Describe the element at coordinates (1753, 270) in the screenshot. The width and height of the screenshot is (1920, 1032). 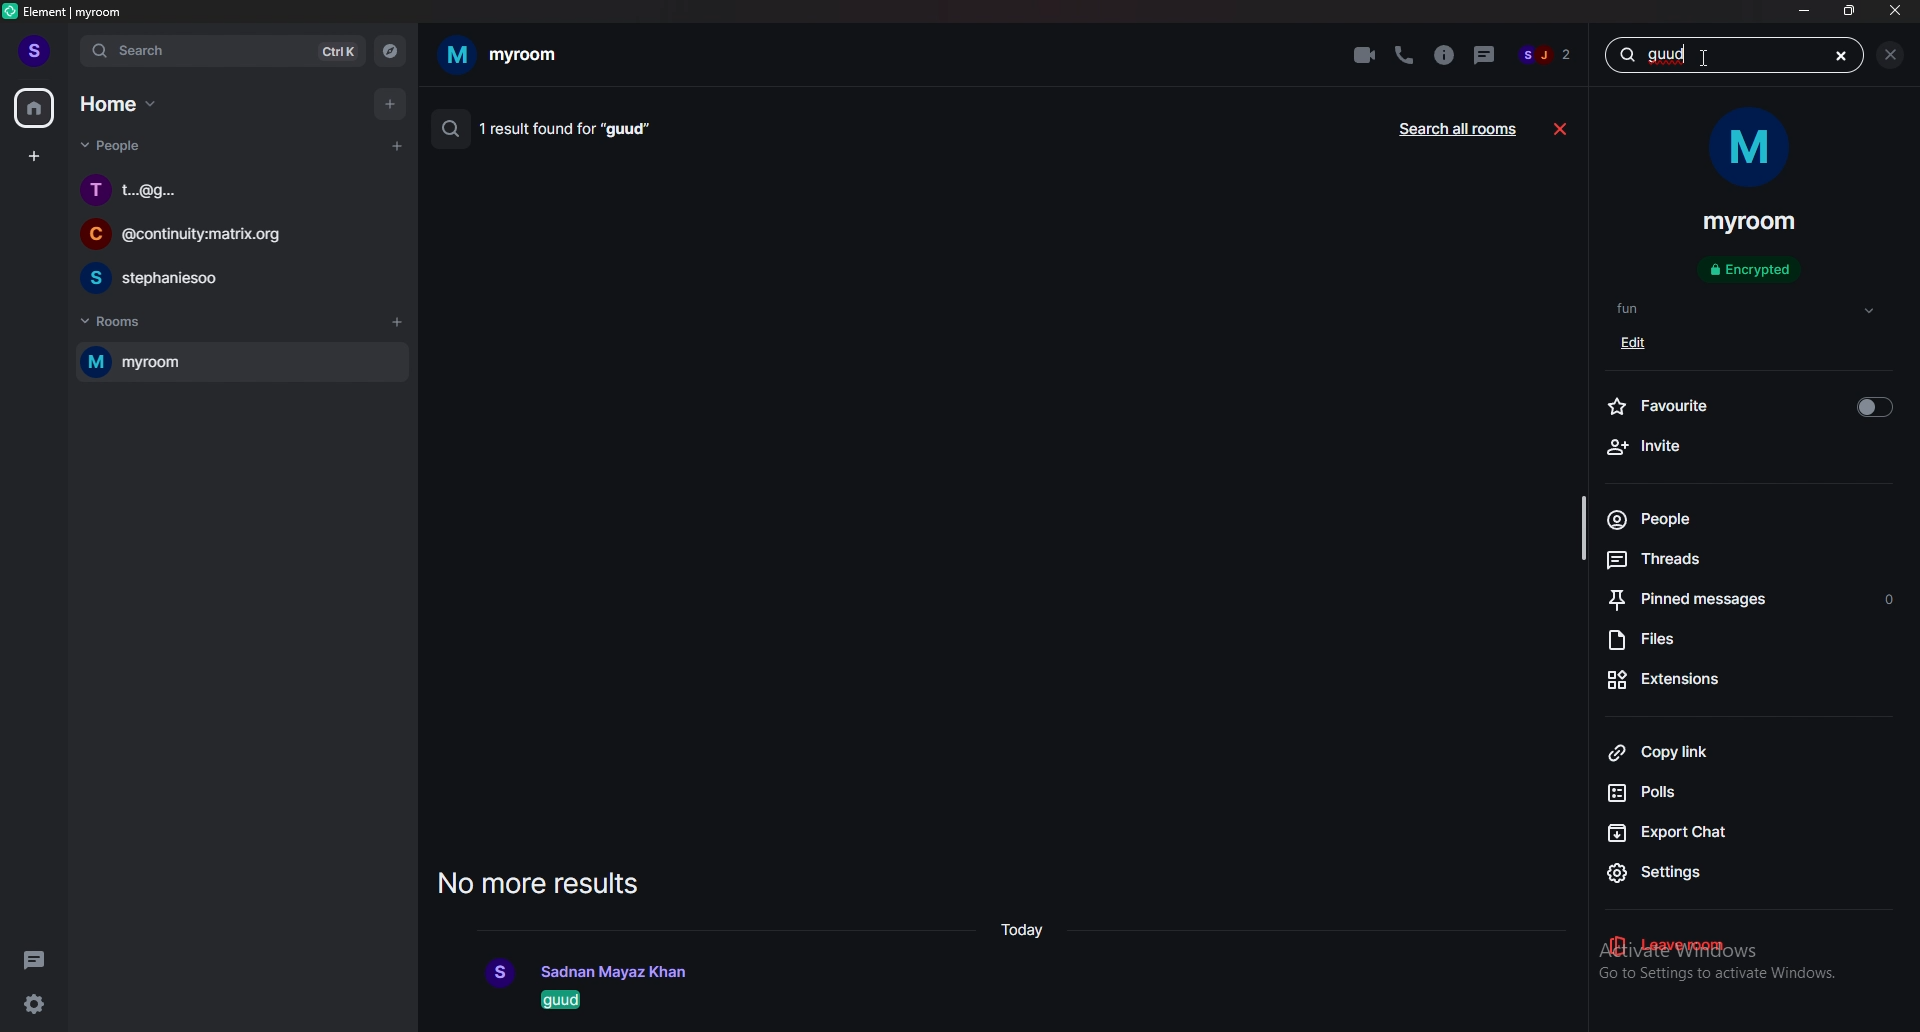
I see `encrypted` at that location.